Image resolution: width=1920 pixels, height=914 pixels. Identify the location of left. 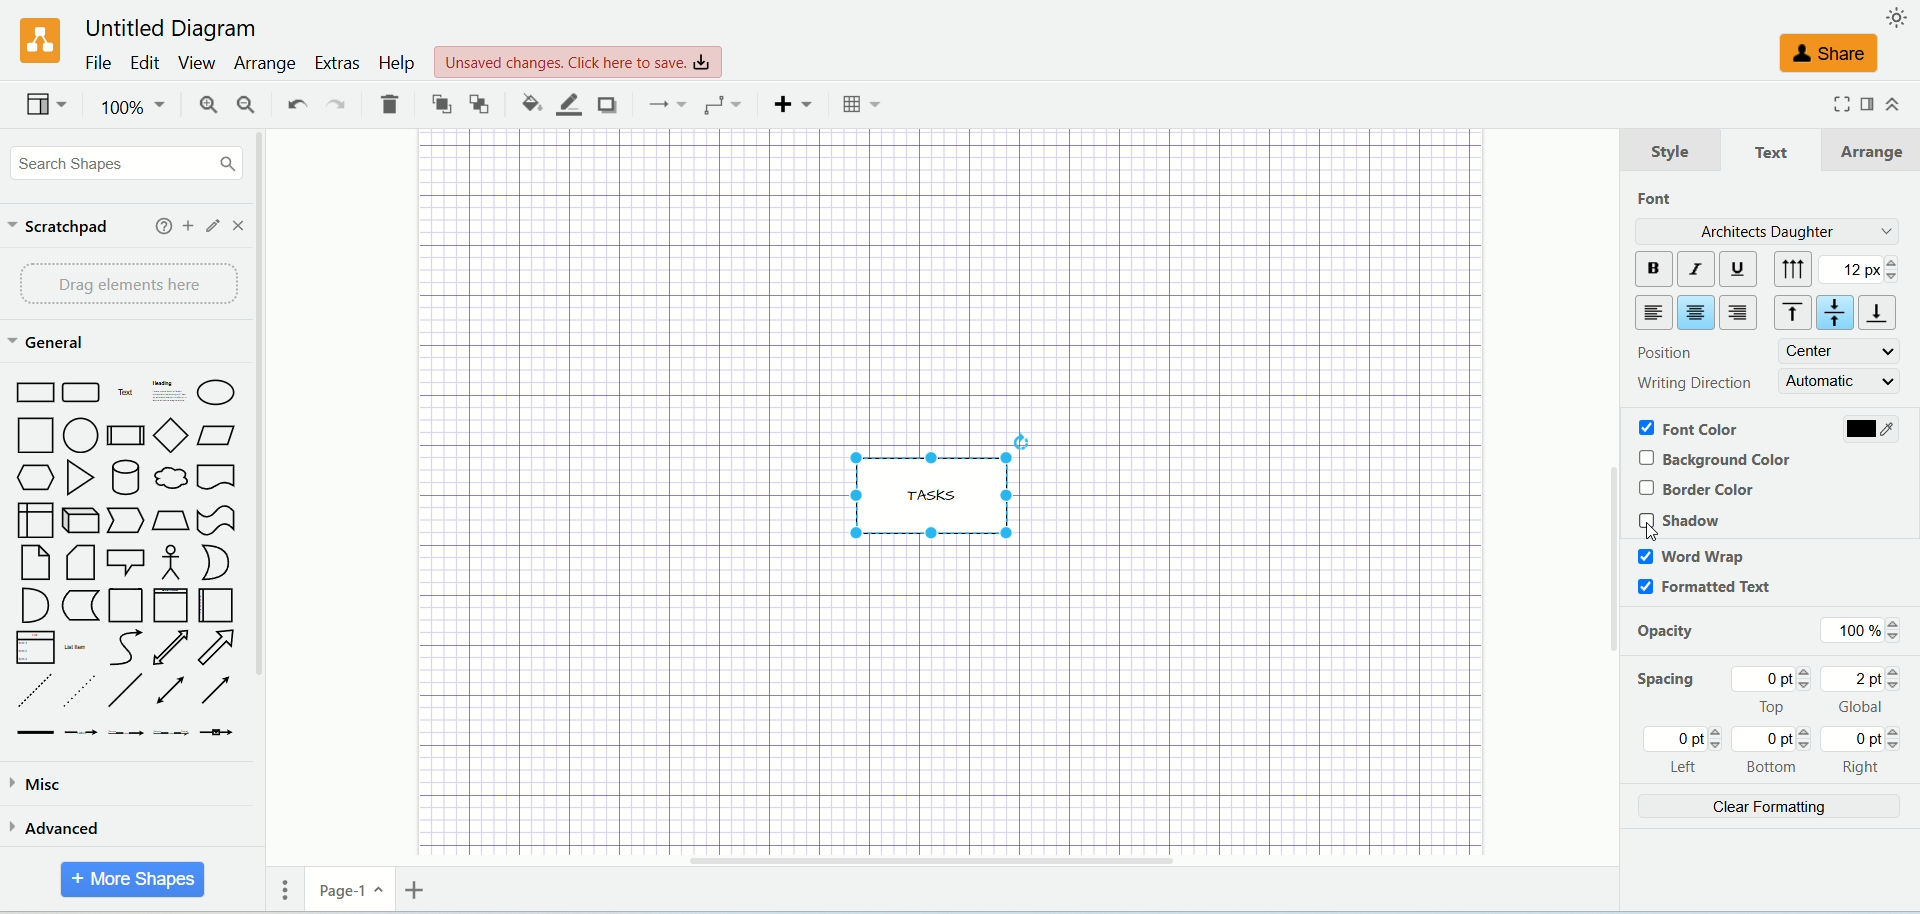
(1654, 313).